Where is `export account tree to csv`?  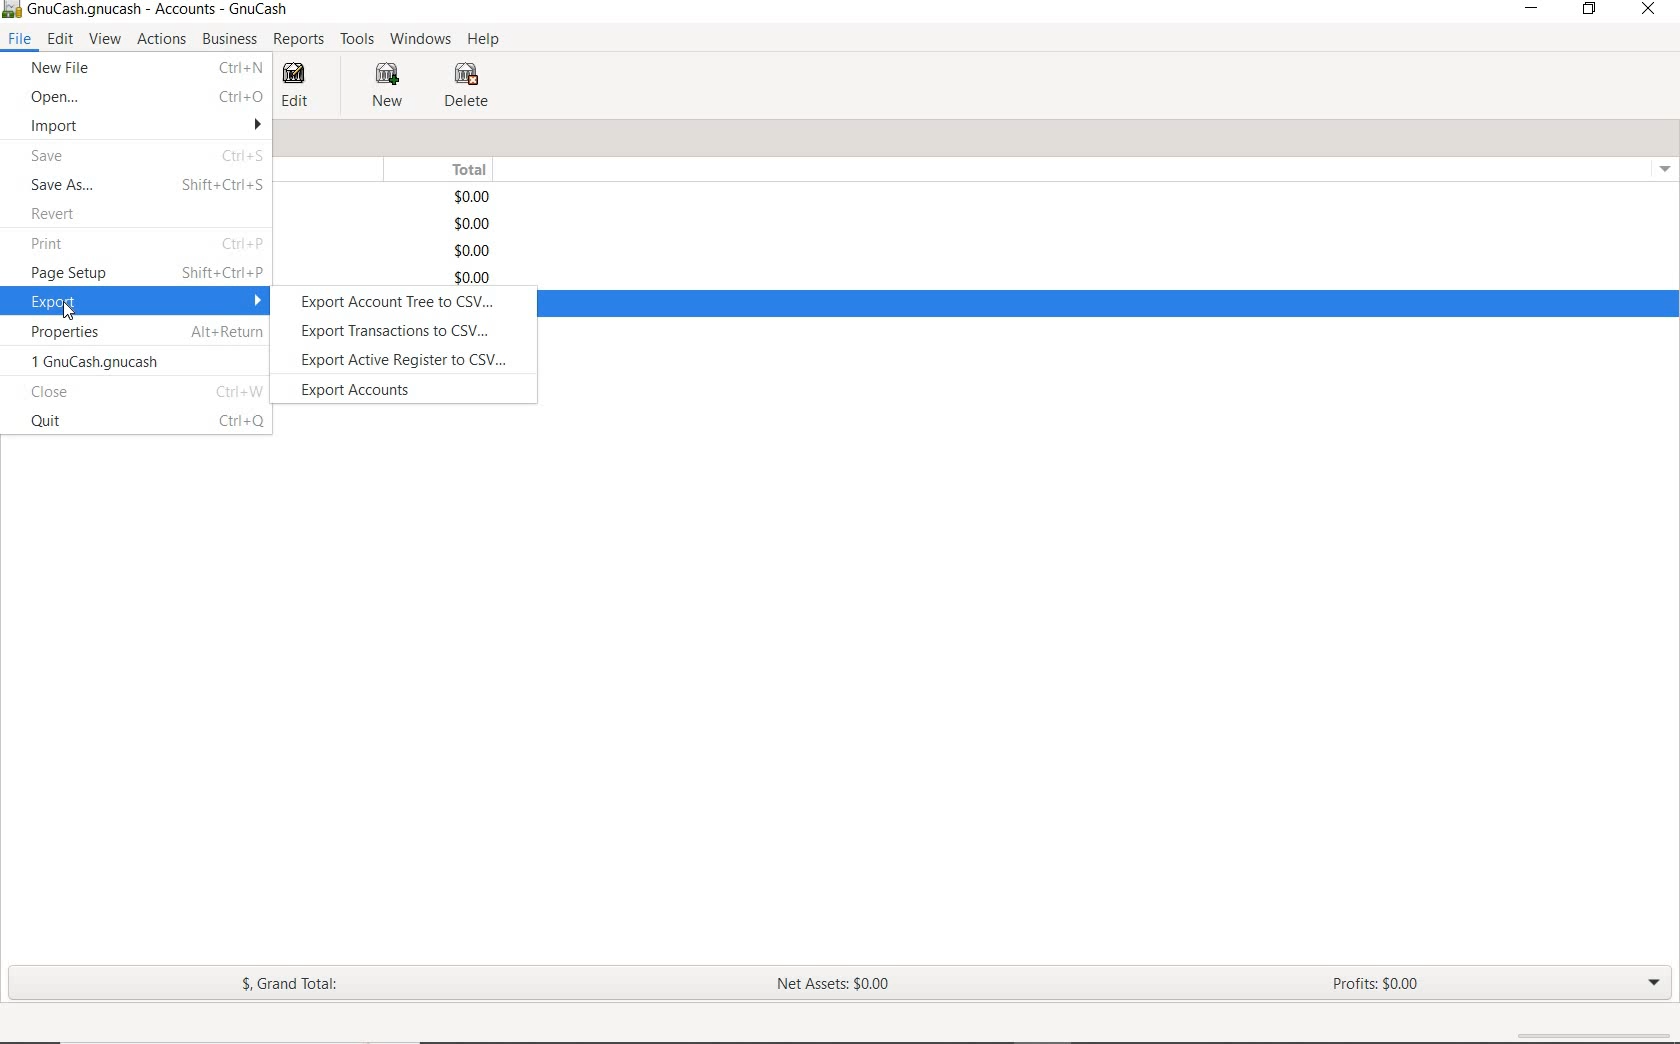 export account tree to csv is located at coordinates (403, 302).